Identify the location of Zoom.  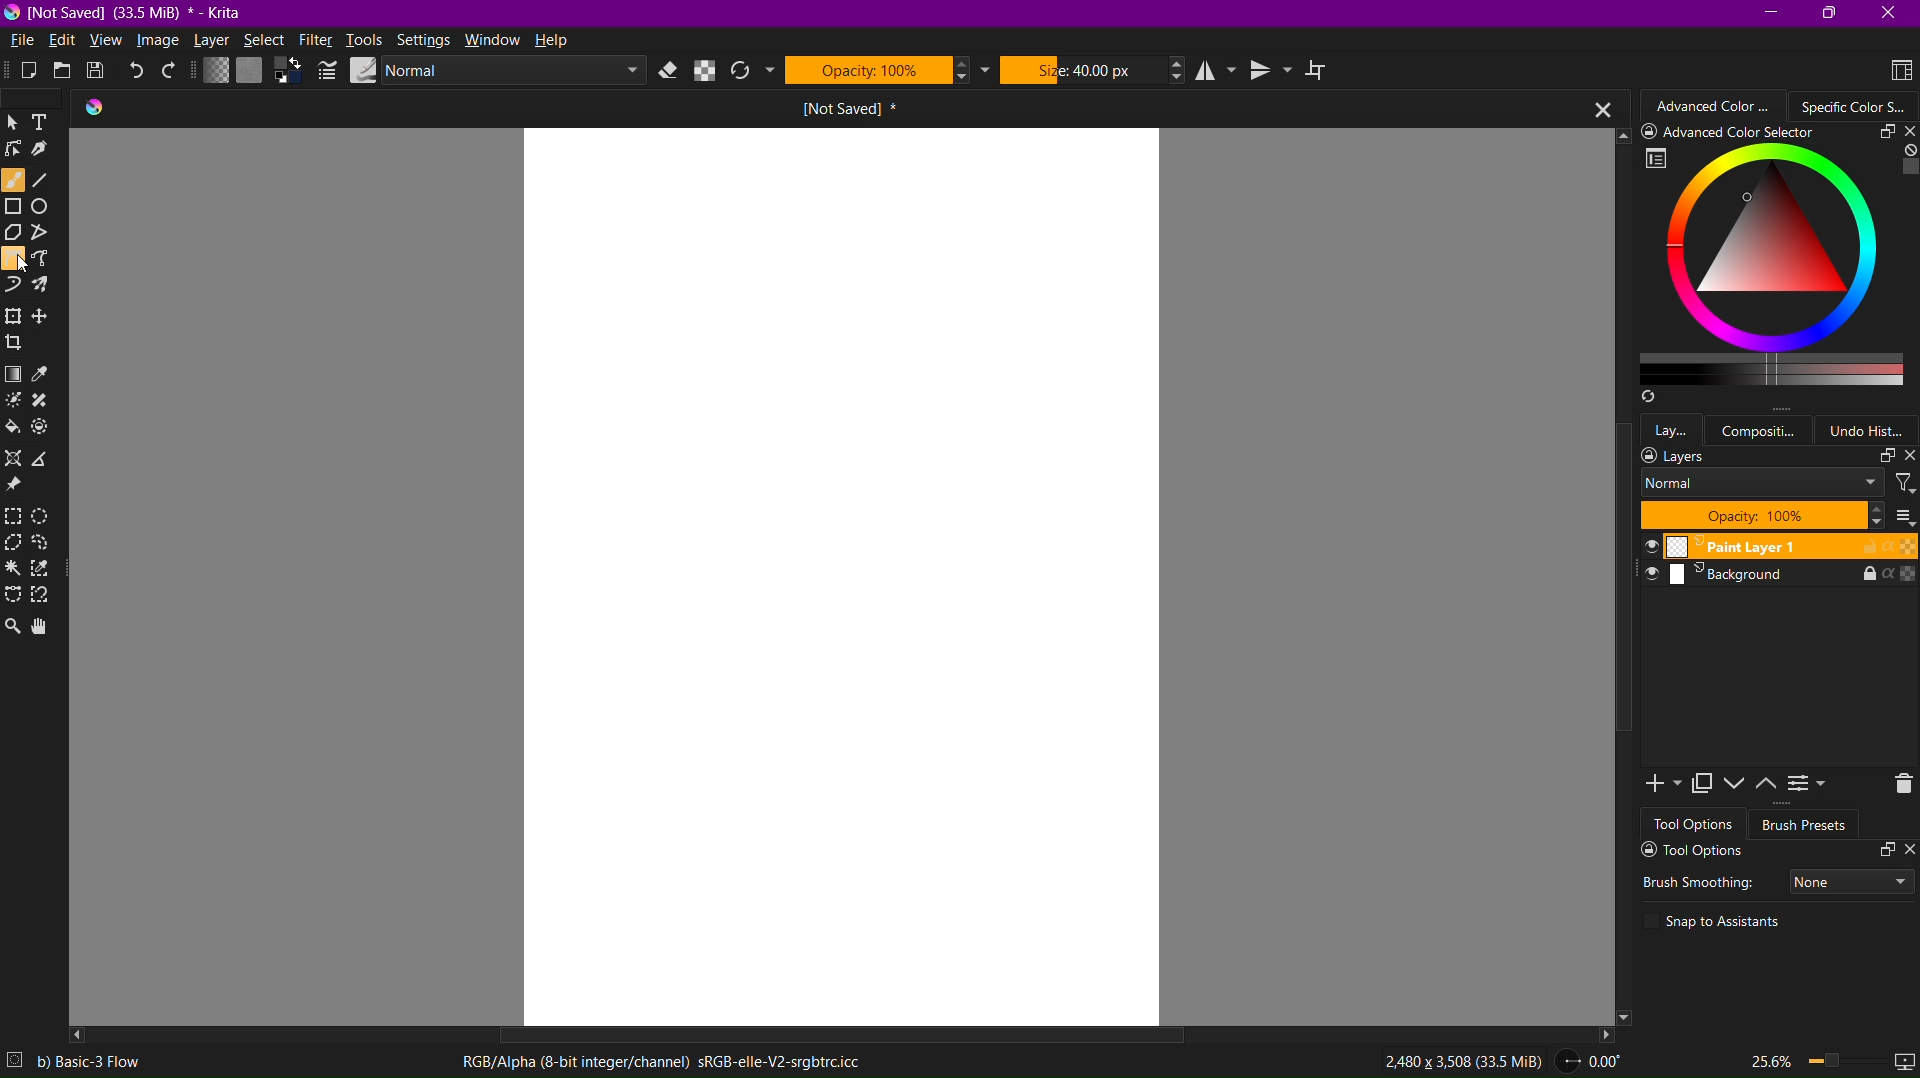
(1795, 1060).